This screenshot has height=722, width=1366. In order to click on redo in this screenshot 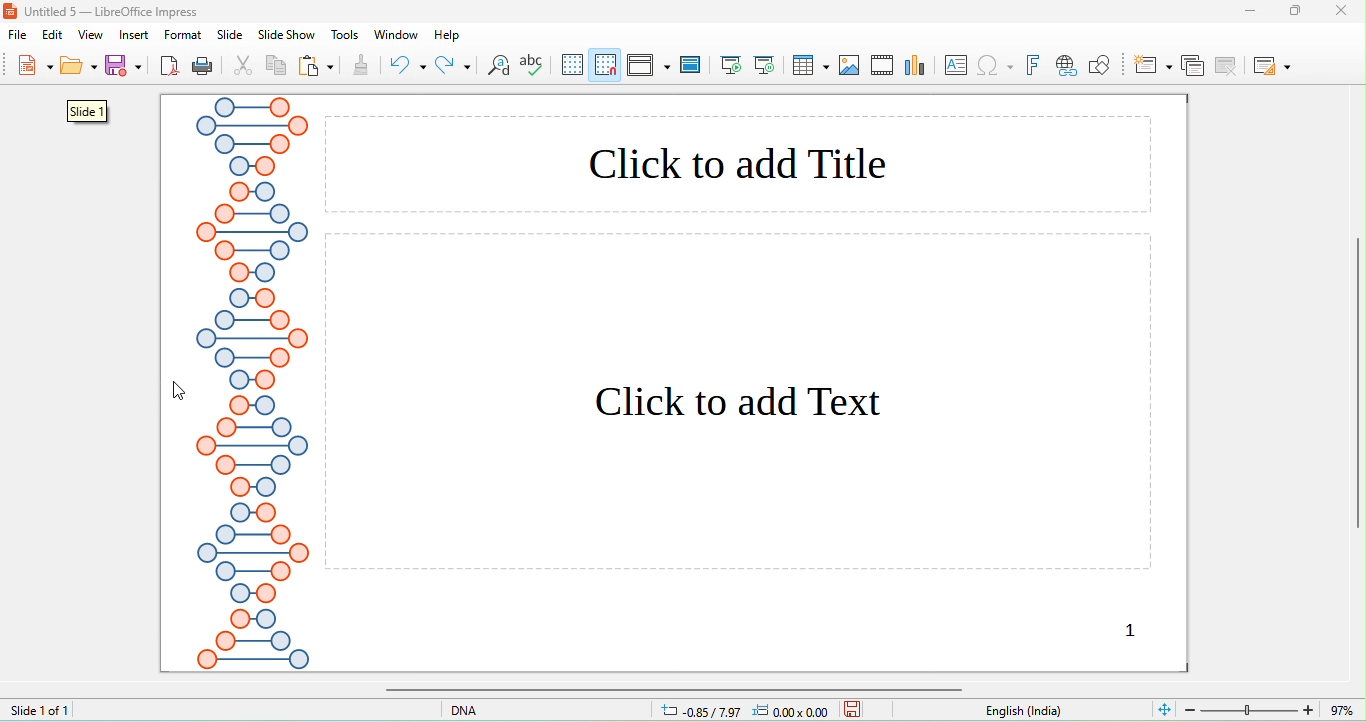, I will do `click(453, 65)`.